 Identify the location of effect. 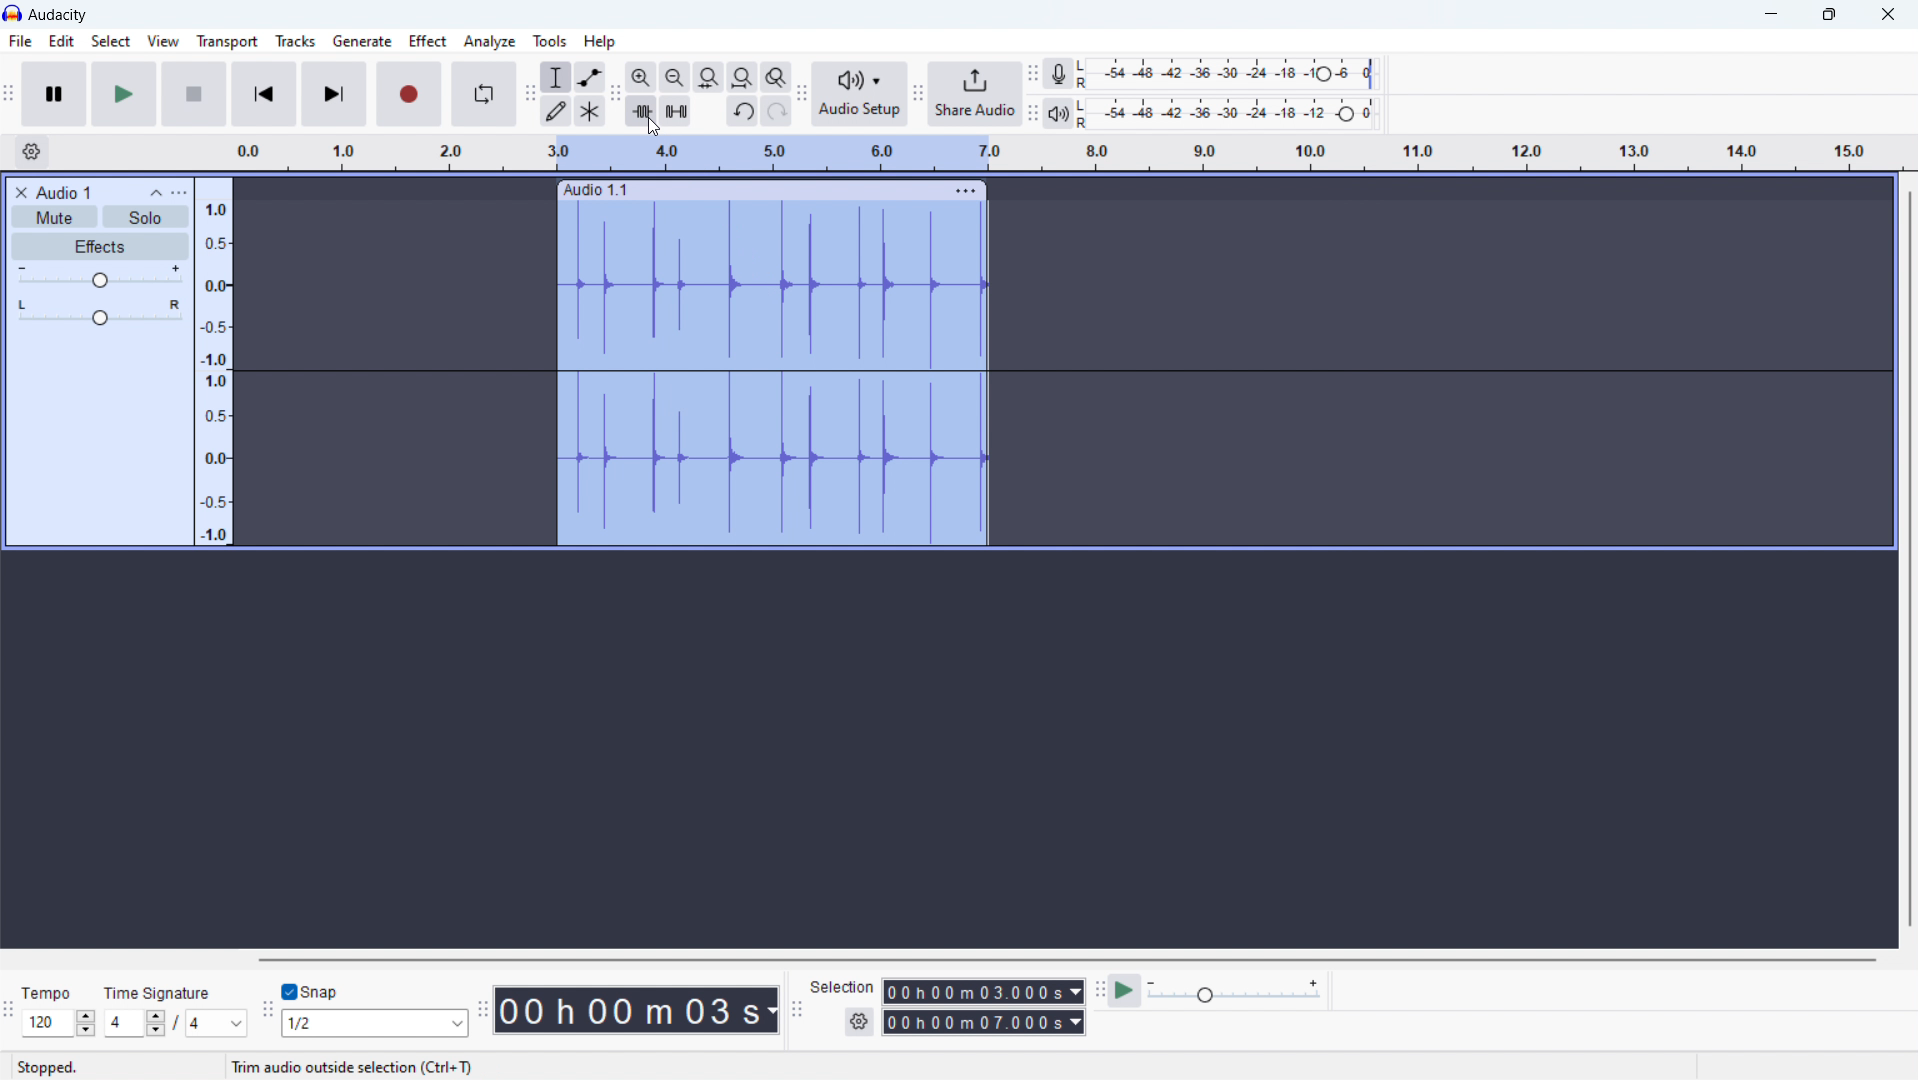
(428, 41).